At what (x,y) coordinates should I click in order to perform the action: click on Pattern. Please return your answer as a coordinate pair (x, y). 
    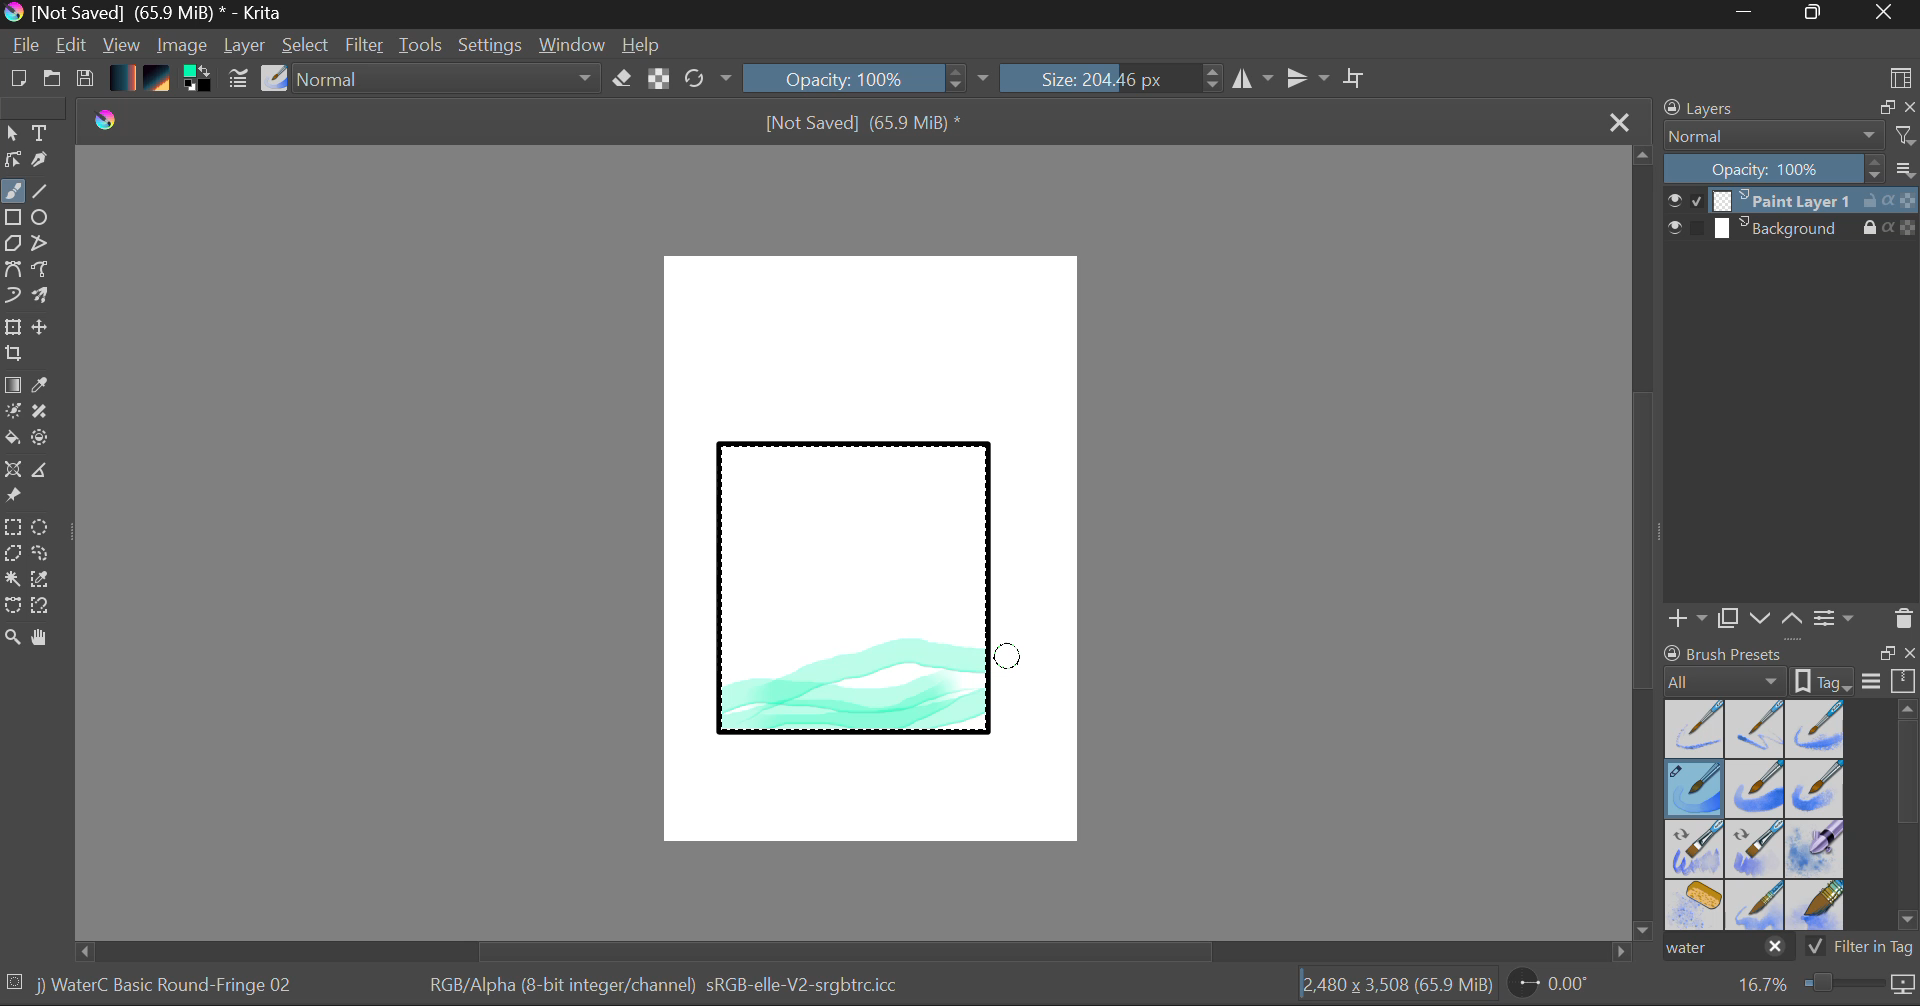
    Looking at the image, I should click on (160, 80).